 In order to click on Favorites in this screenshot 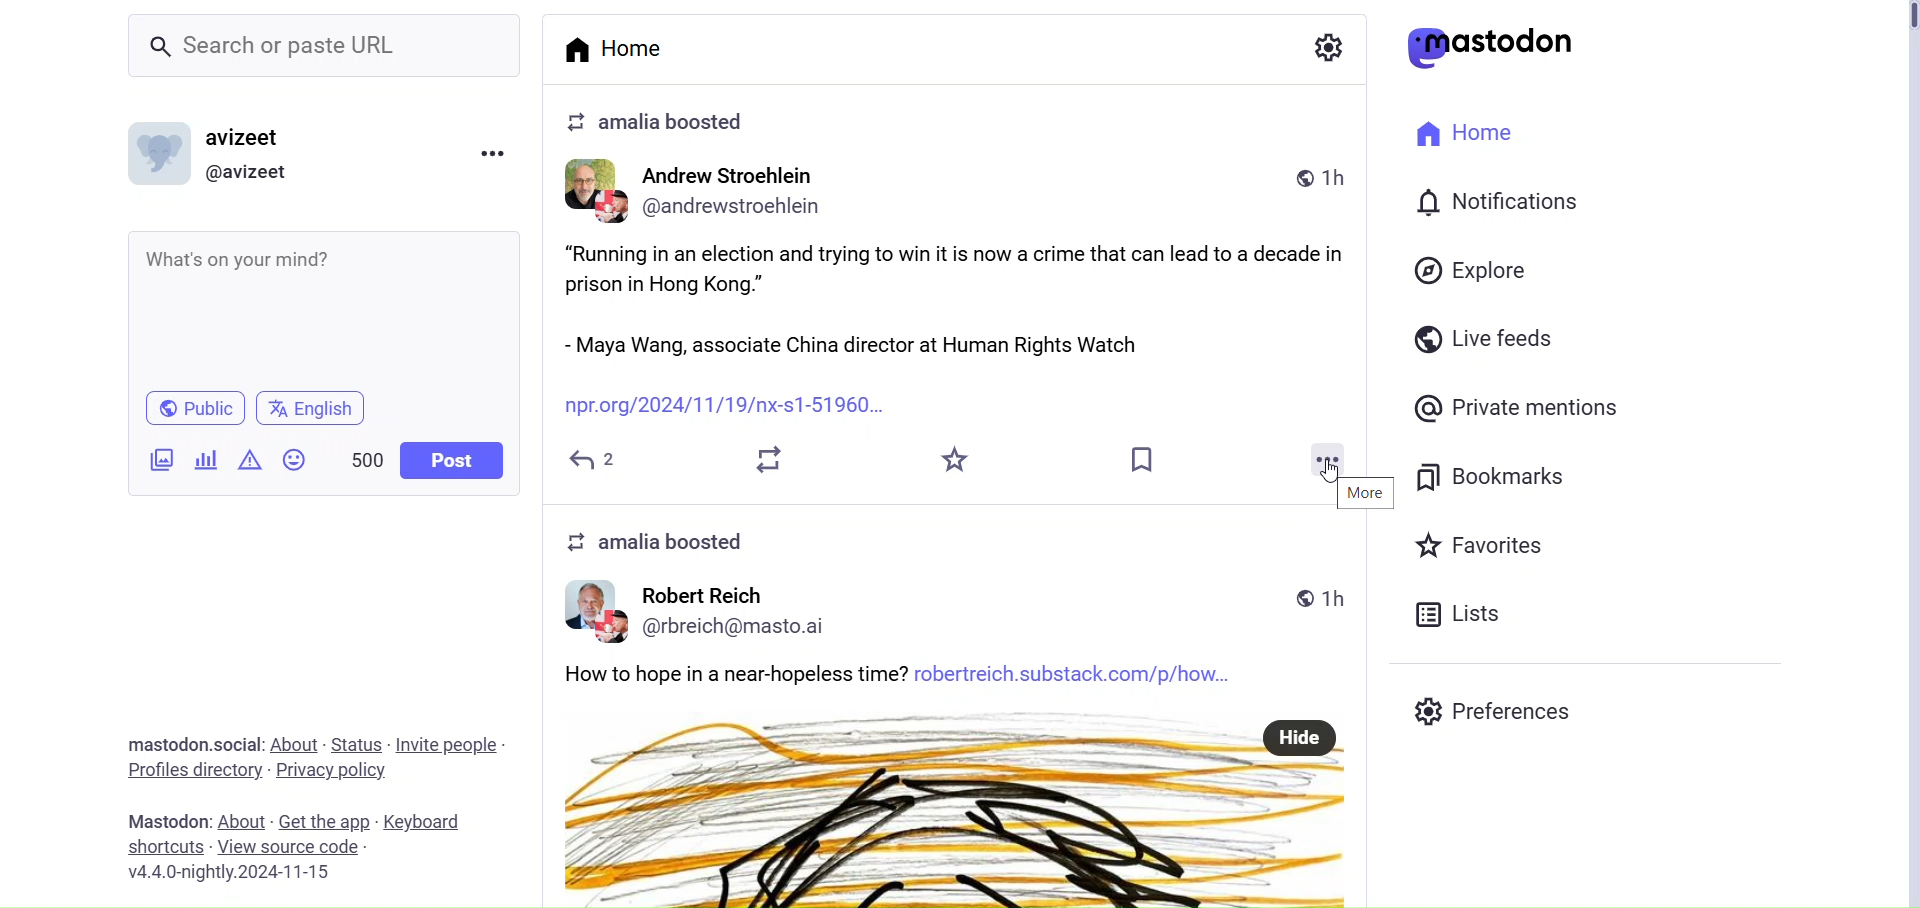, I will do `click(1482, 543)`.